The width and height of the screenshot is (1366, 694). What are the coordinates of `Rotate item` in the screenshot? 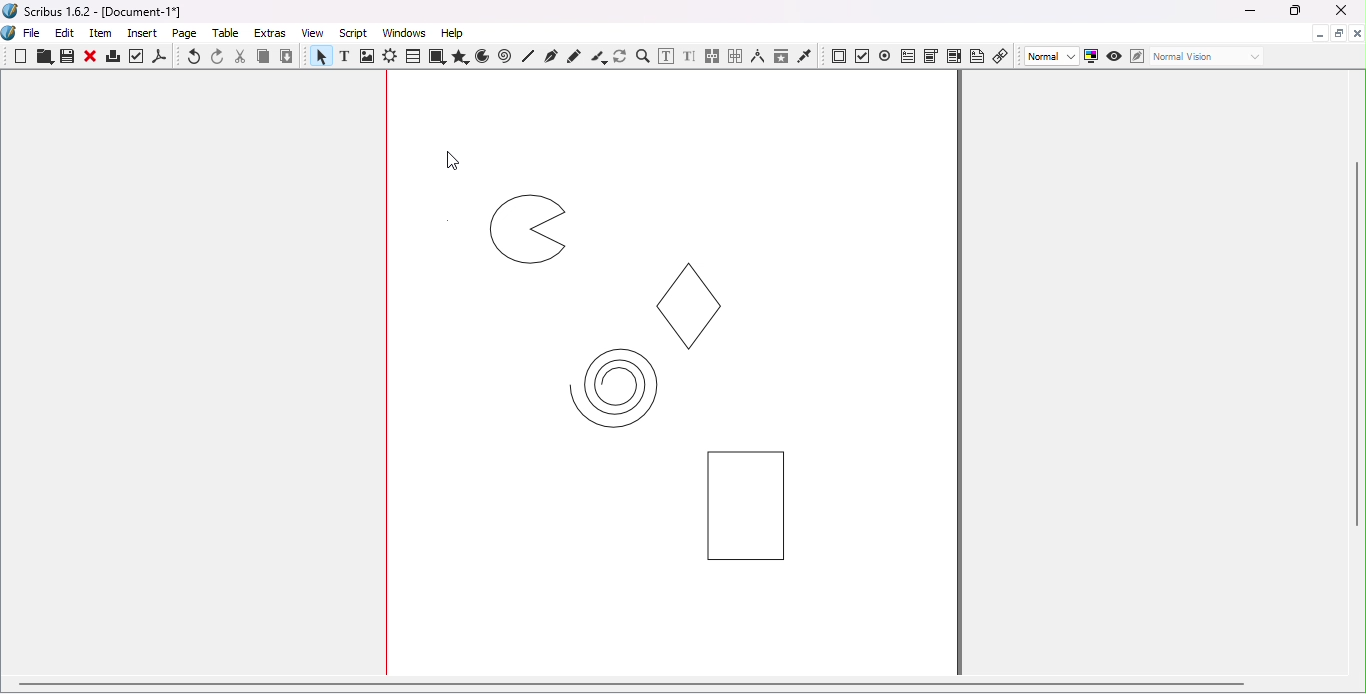 It's located at (620, 56).